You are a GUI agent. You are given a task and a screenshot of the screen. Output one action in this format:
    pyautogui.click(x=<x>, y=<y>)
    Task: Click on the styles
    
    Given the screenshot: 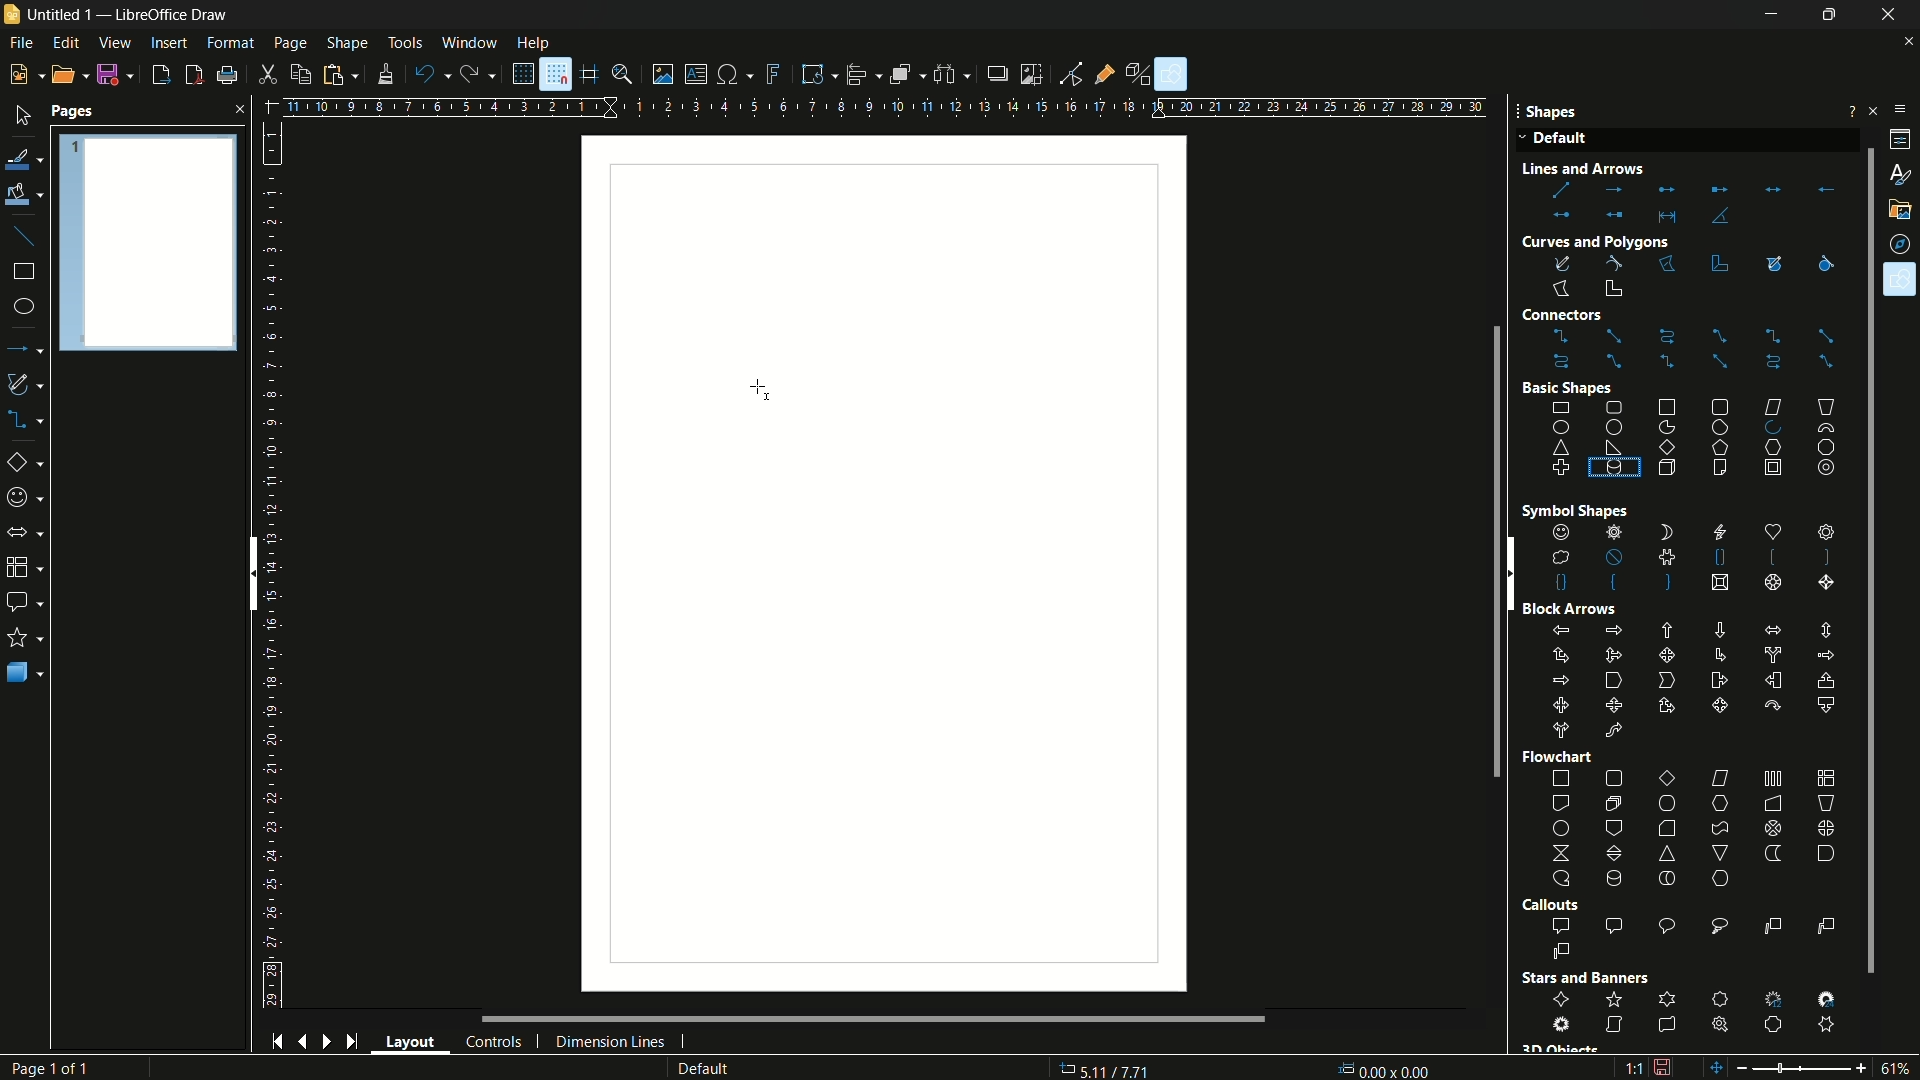 What is the action you would take?
    pyautogui.click(x=1898, y=173)
    